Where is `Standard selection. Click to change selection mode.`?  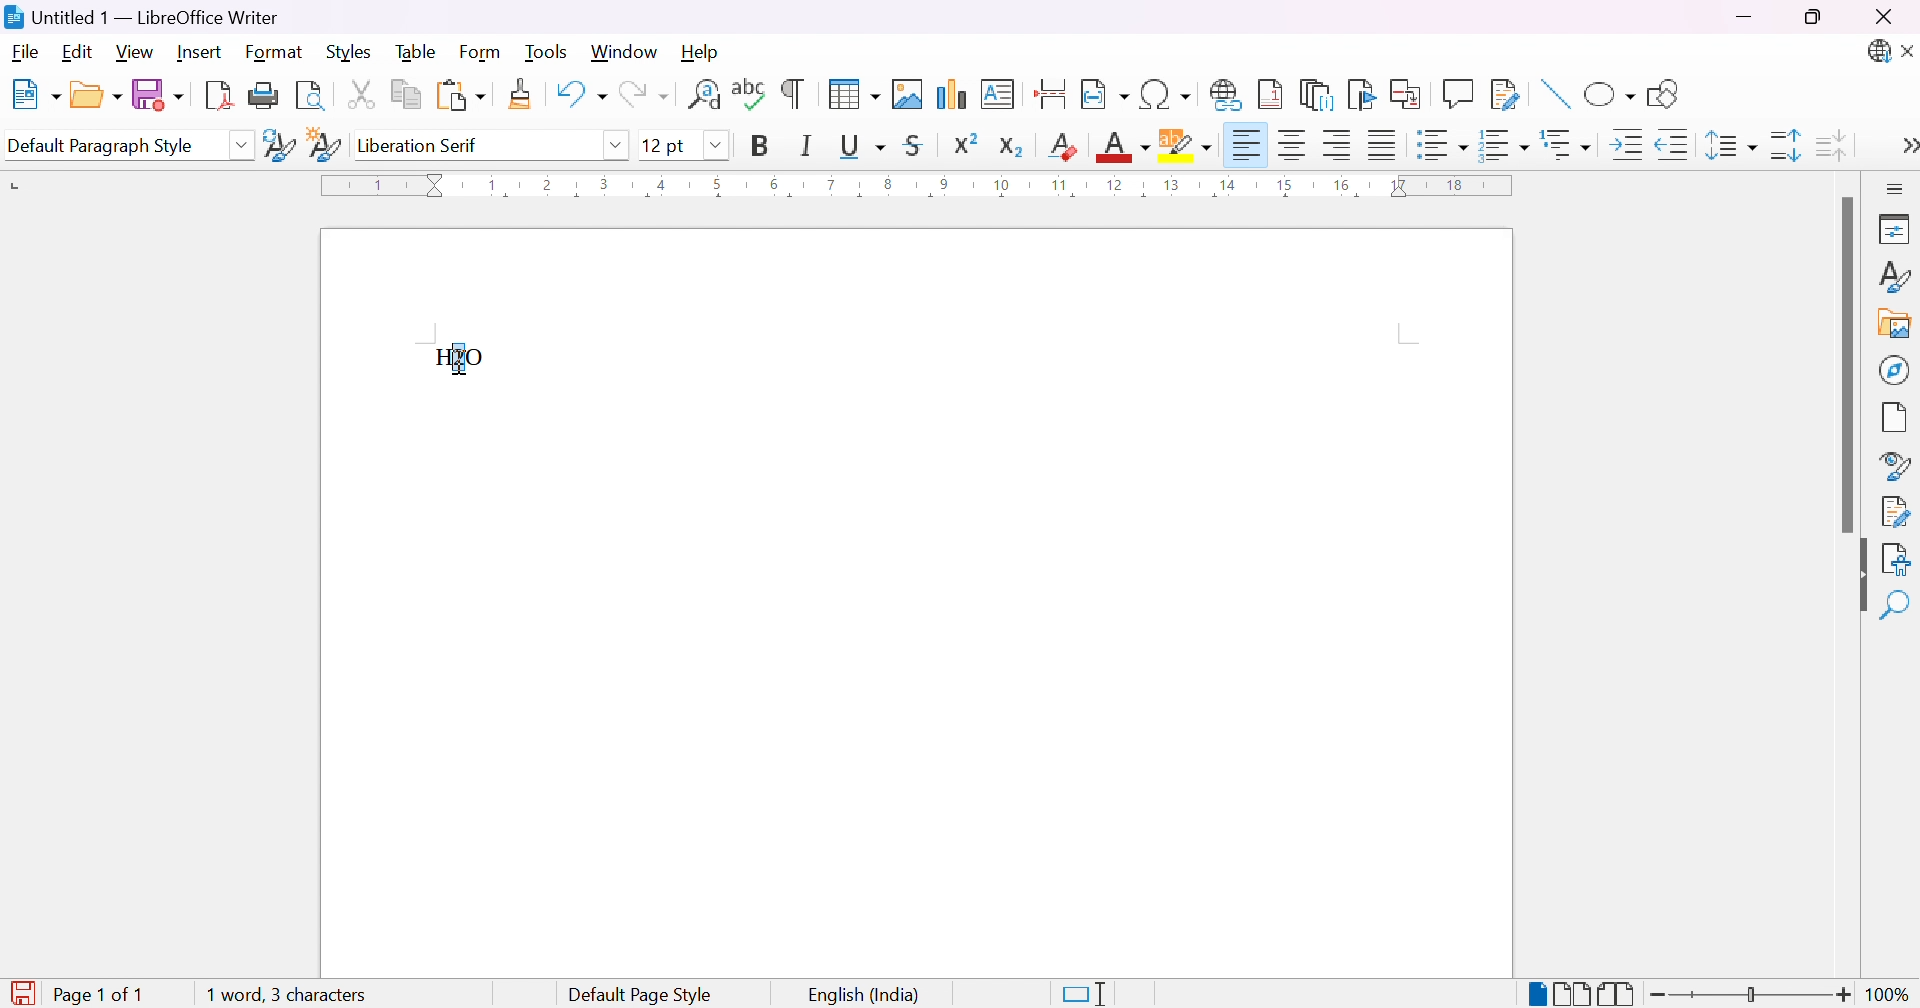
Standard selection. Click to change selection mode. is located at coordinates (1085, 994).